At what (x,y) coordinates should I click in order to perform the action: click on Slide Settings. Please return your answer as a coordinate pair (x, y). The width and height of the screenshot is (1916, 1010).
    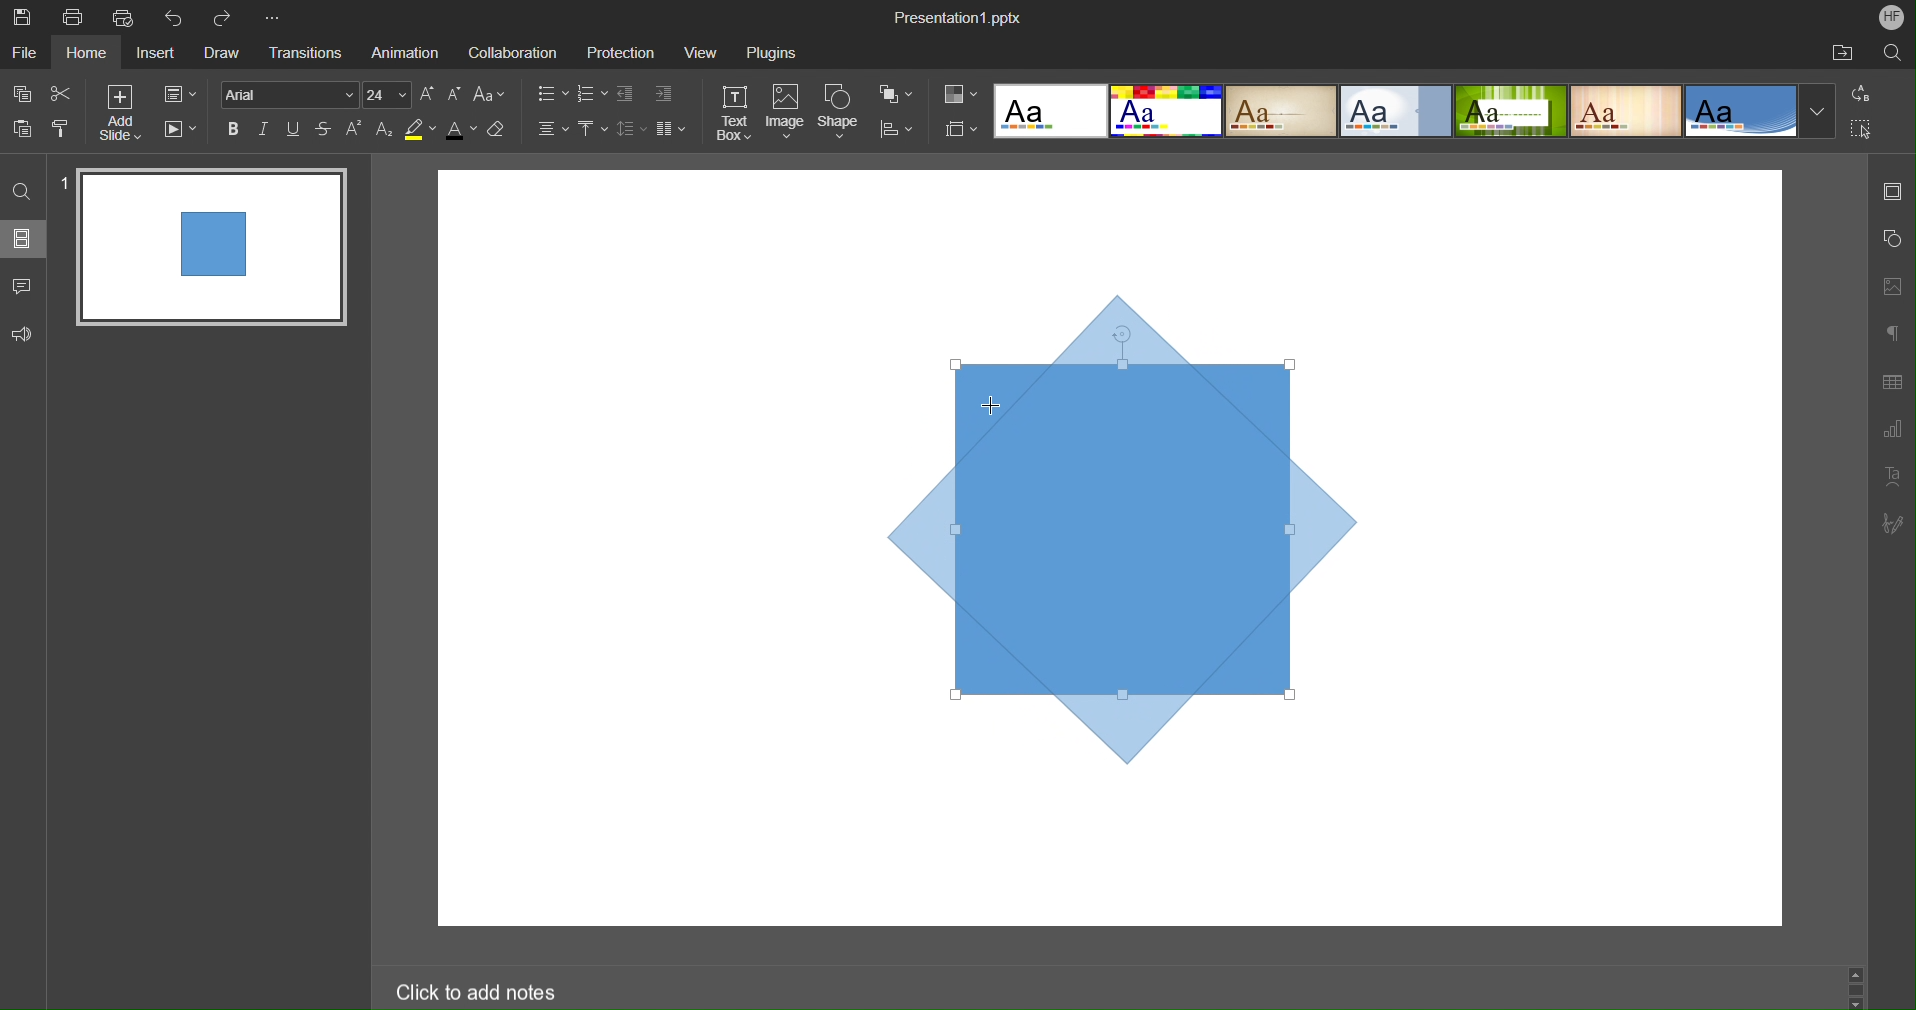
    Looking at the image, I should click on (180, 93).